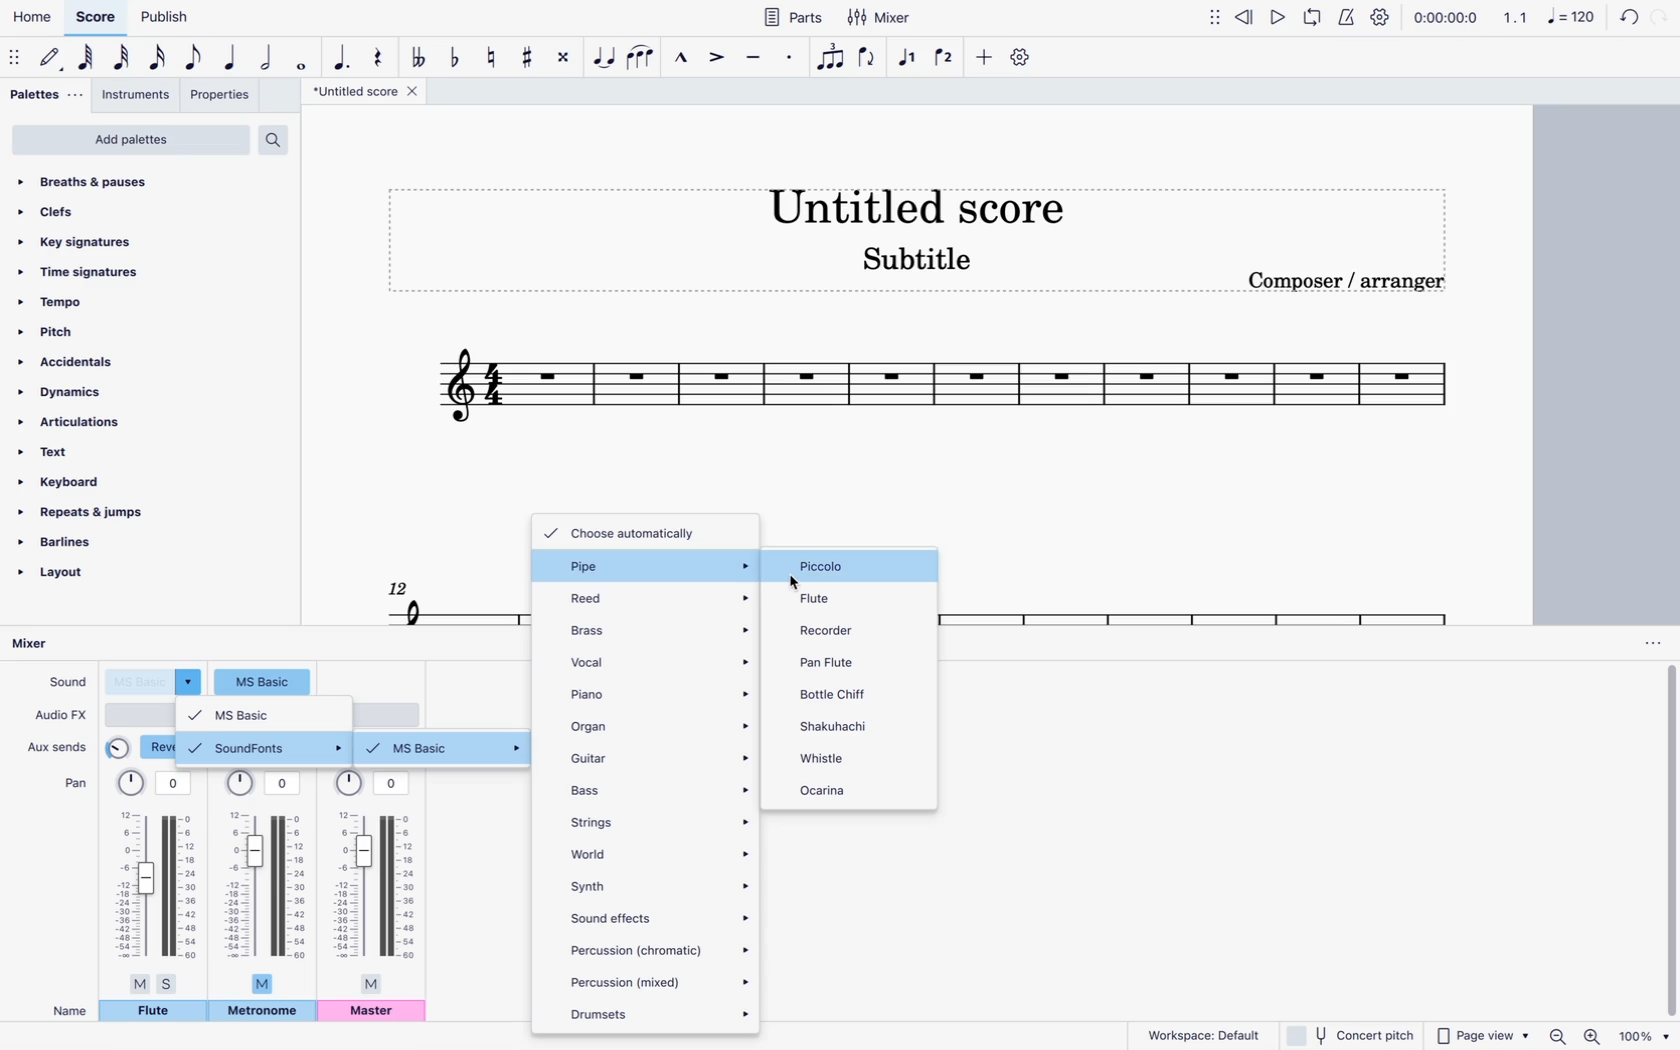  What do you see at coordinates (263, 1013) in the screenshot?
I see `metronome` at bounding box center [263, 1013].